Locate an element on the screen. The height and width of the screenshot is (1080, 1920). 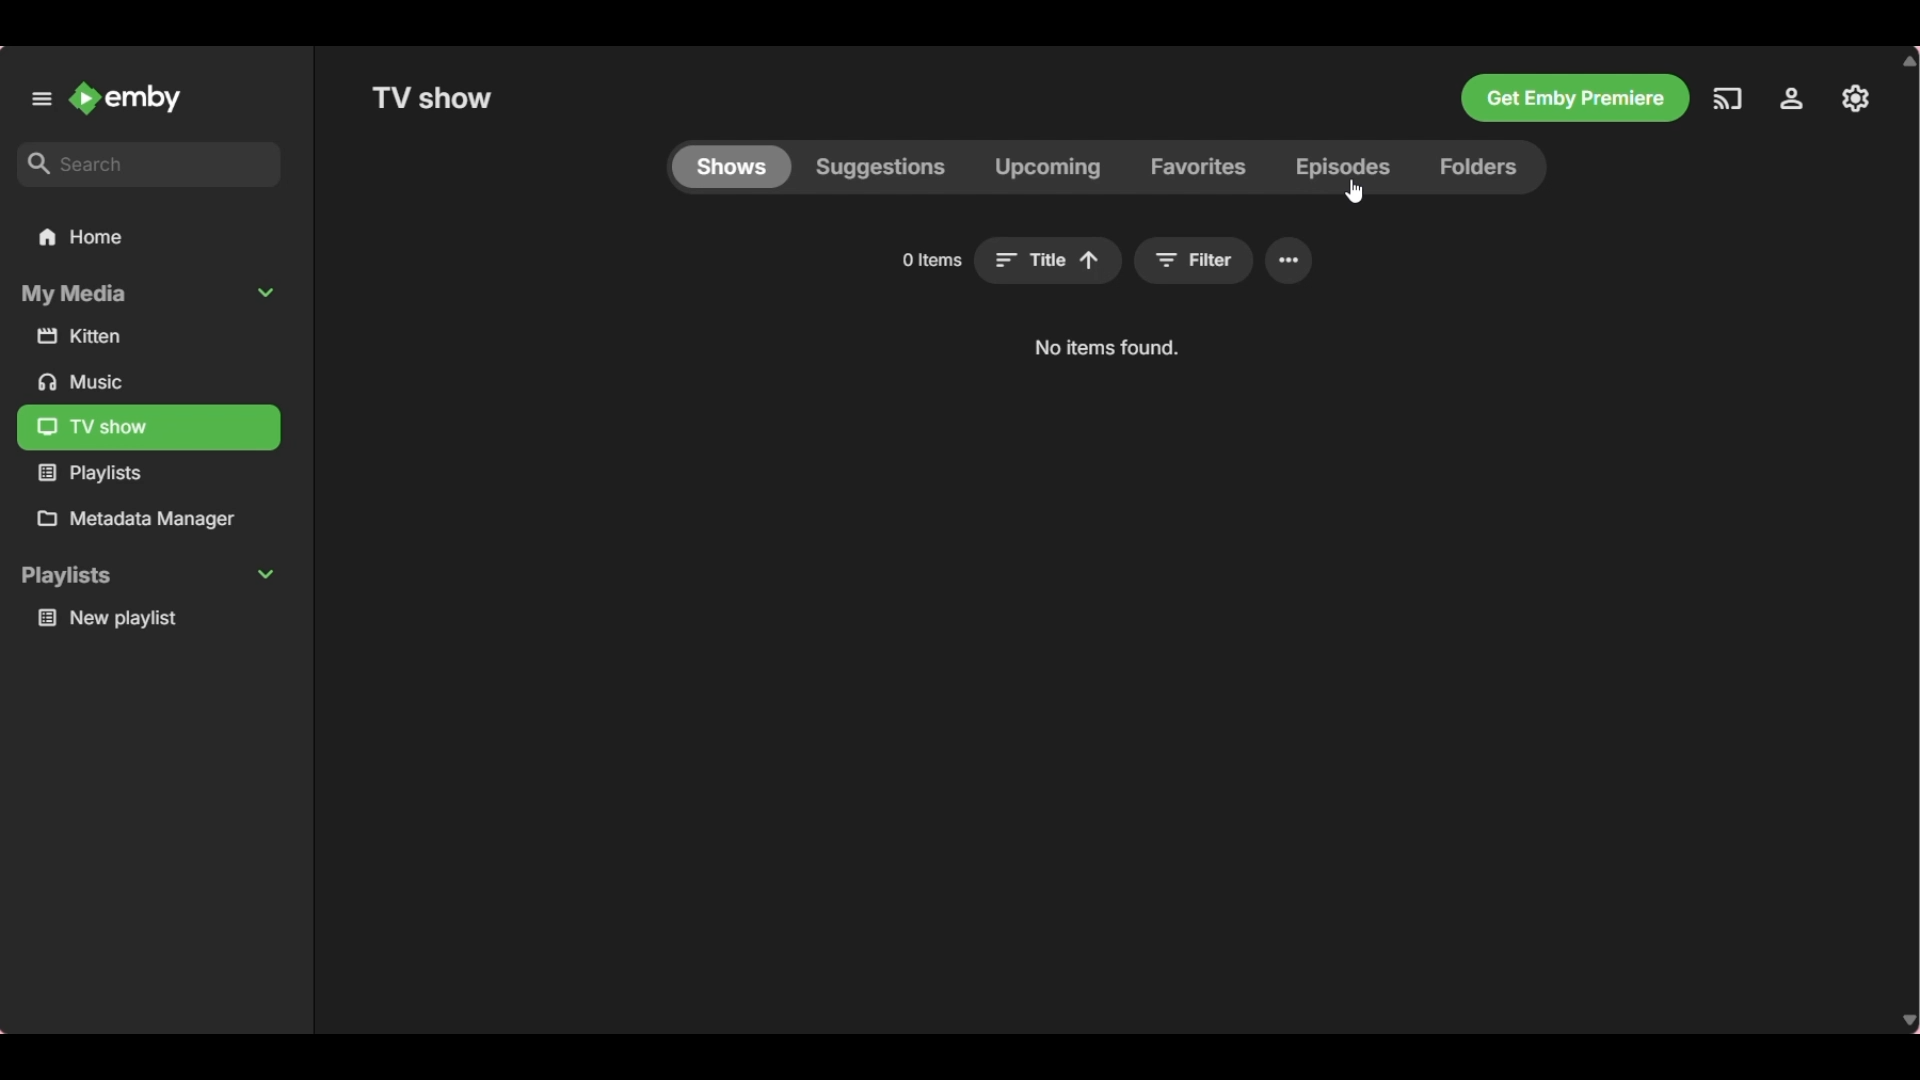
Metadata manager is located at coordinates (153, 519).